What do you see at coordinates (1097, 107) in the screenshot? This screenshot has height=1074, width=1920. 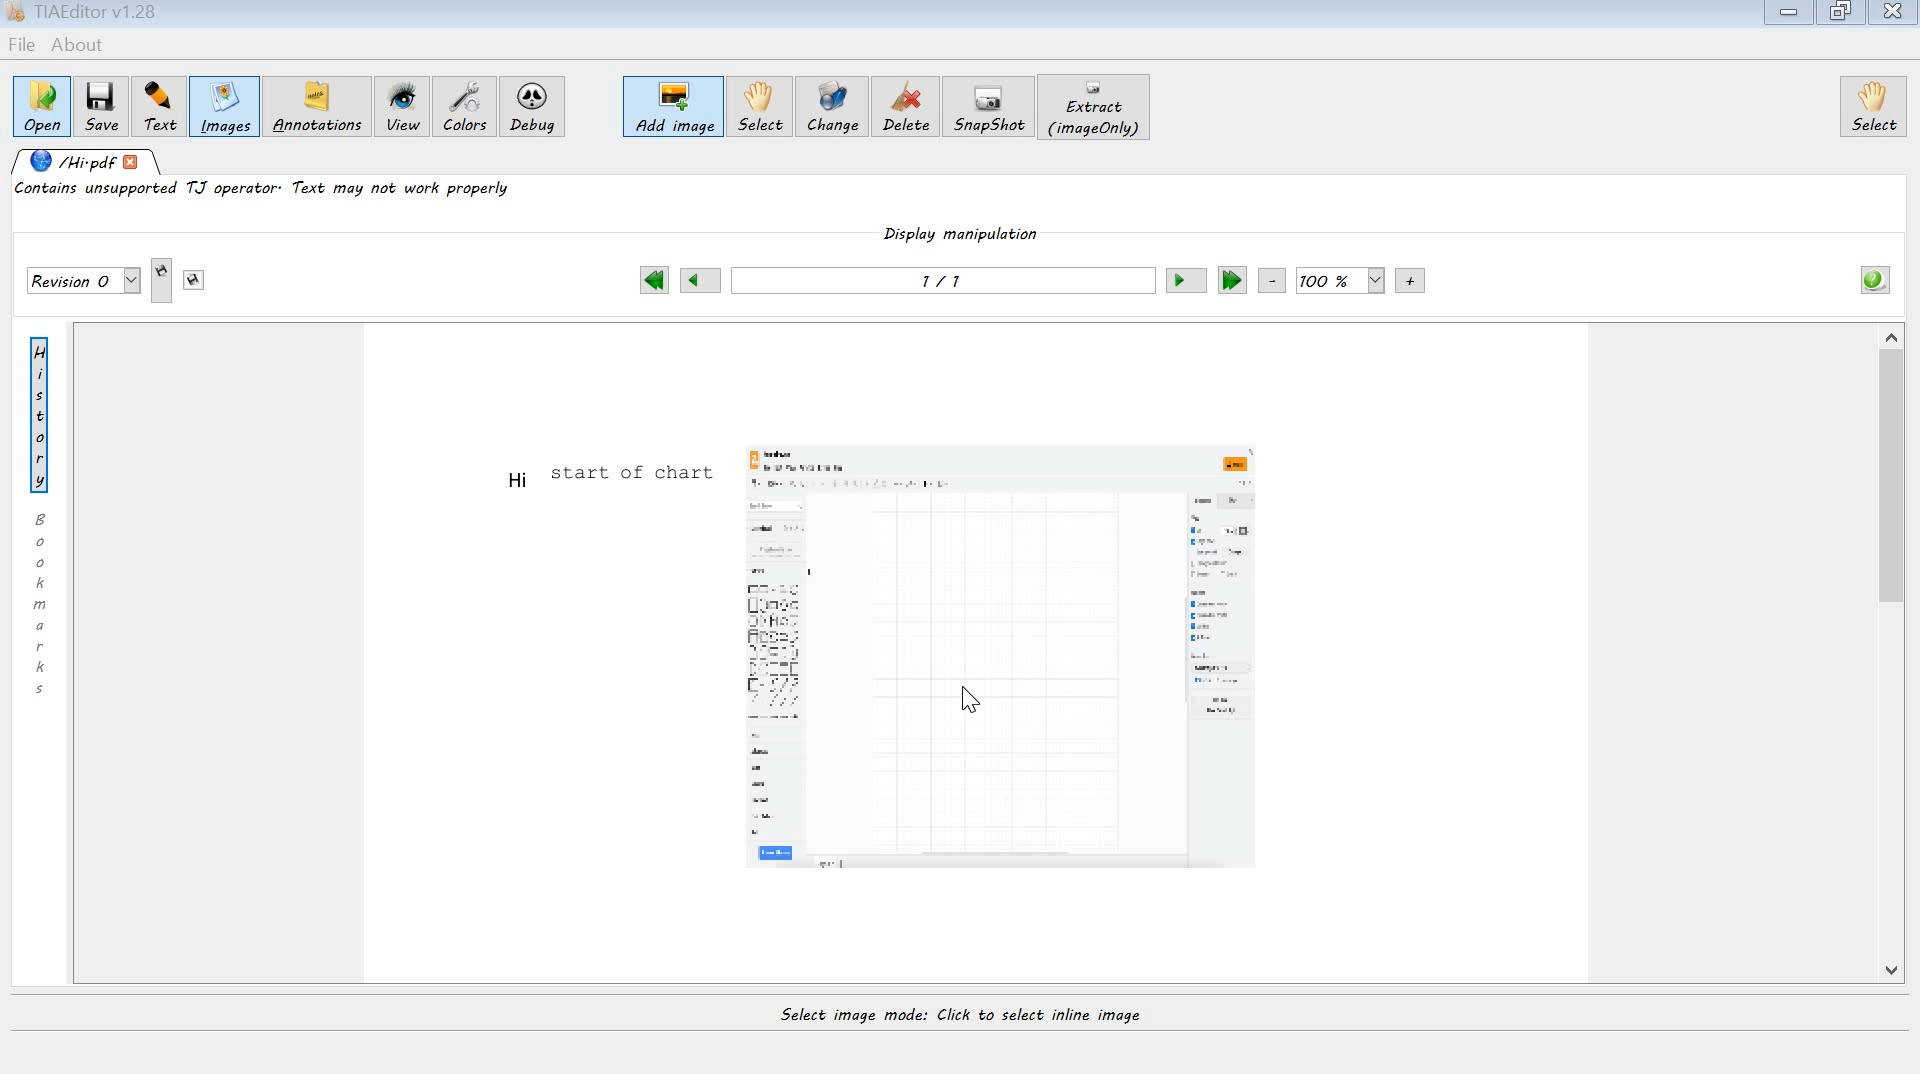 I see `extract (image only)` at bounding box center [1097, 107].